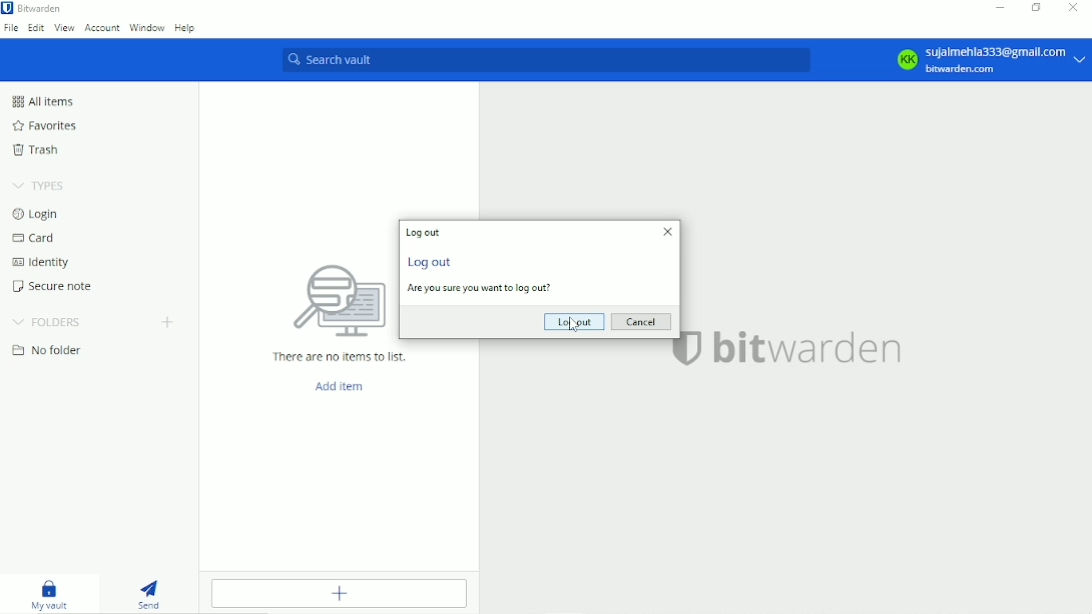 This screenshot has width=1092, height=614. Describe the element at coordinates (1002, 8) in the screenshot. I see `Minimize` at that location.